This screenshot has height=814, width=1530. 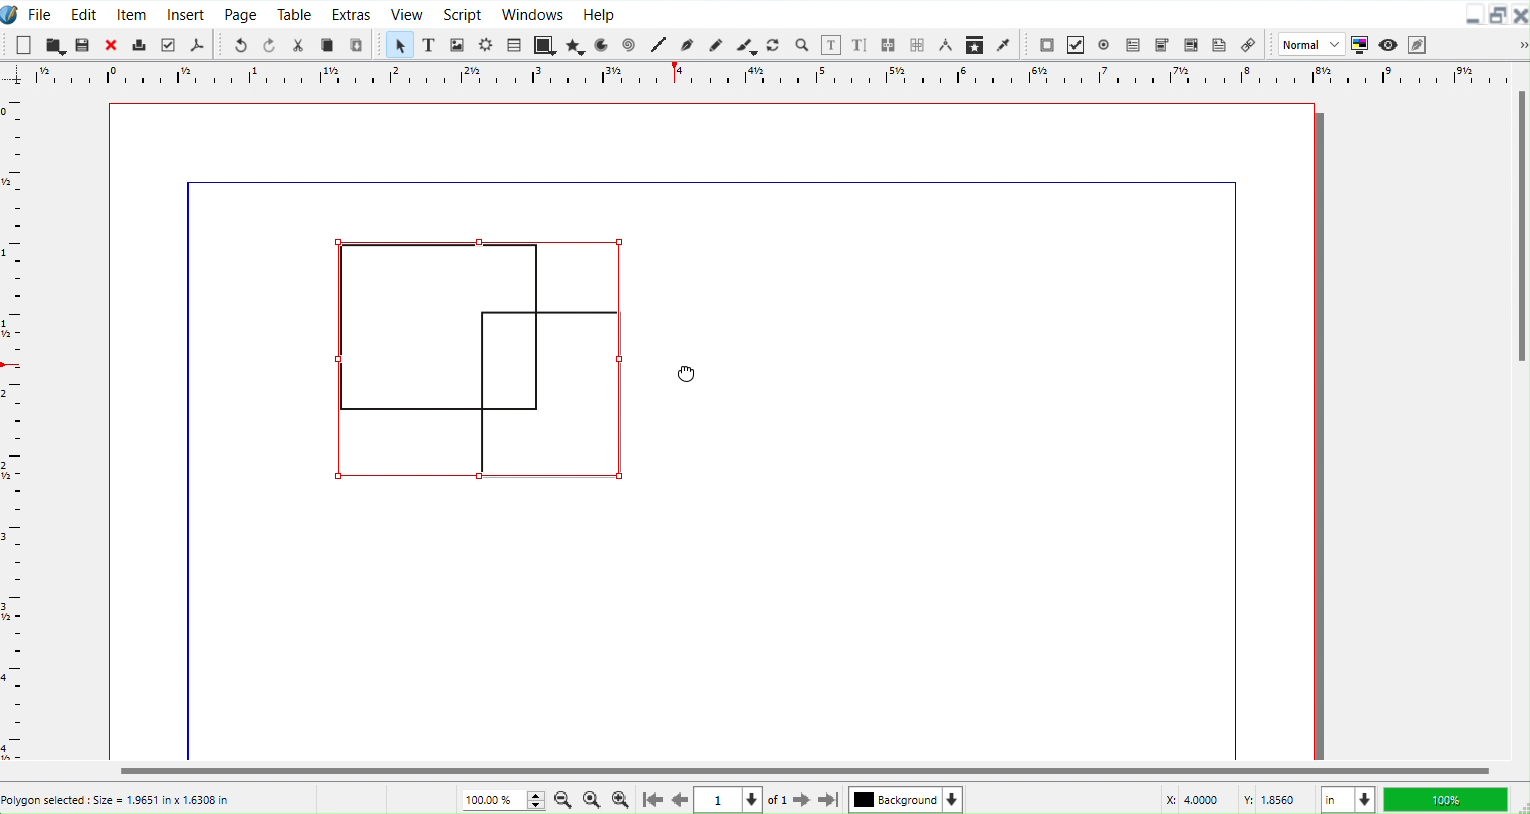 What do you see at coordinates (142, 799) in the screenshot?
I see `Poligon selected : Size = 1.3755 in x 1.1558 in’` at bounding box center [142, 799].